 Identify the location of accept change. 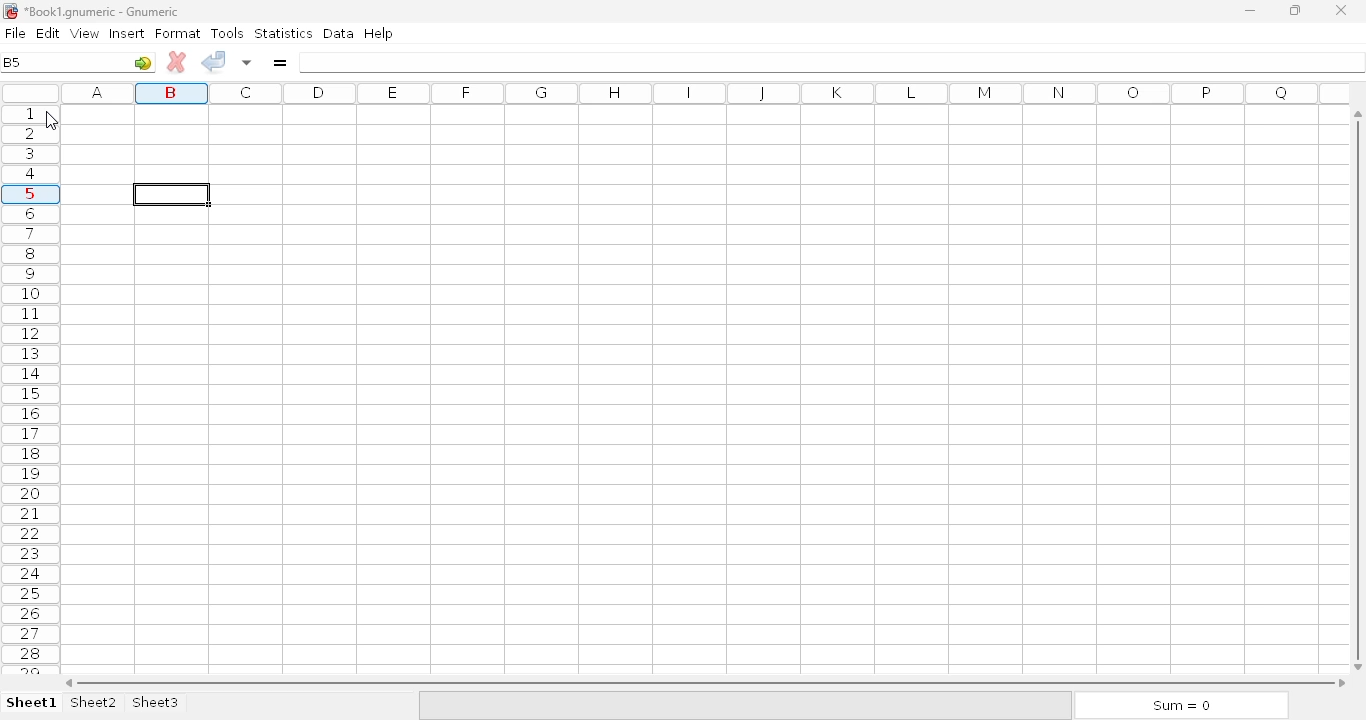
(213, 60).